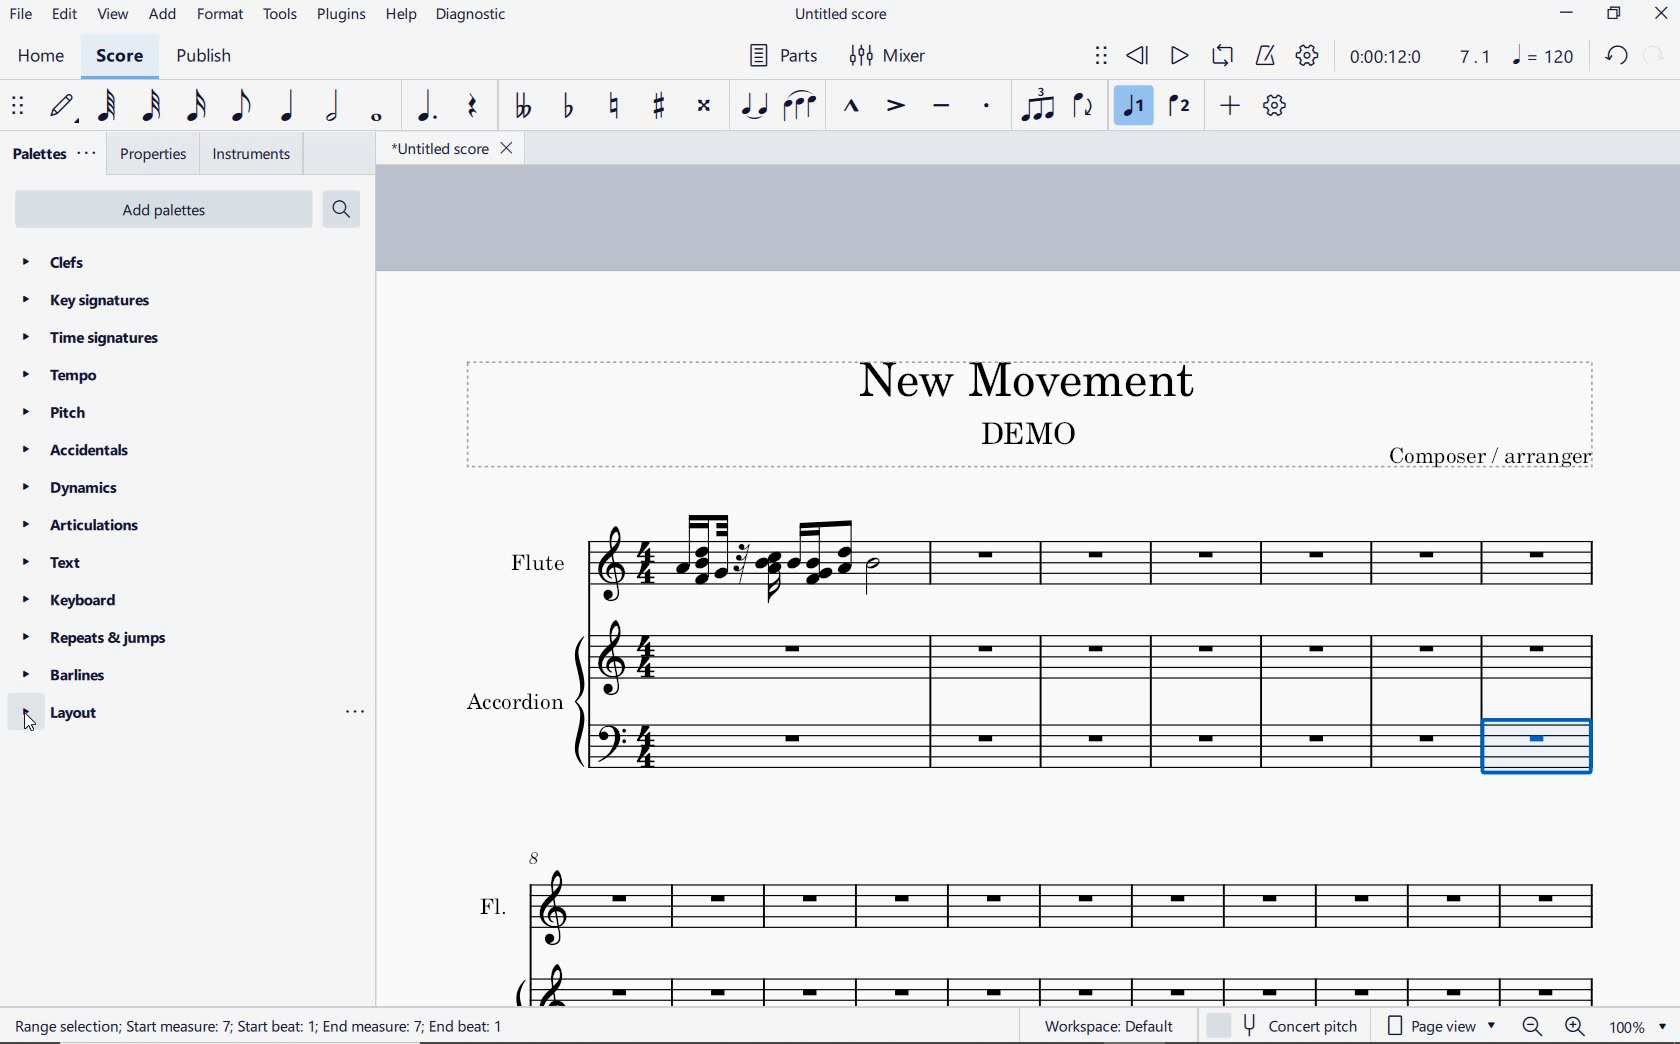  What do you see at coordinates (854, 108) in the screenshot?
I see `marcato` at bounding box center [854, 108].